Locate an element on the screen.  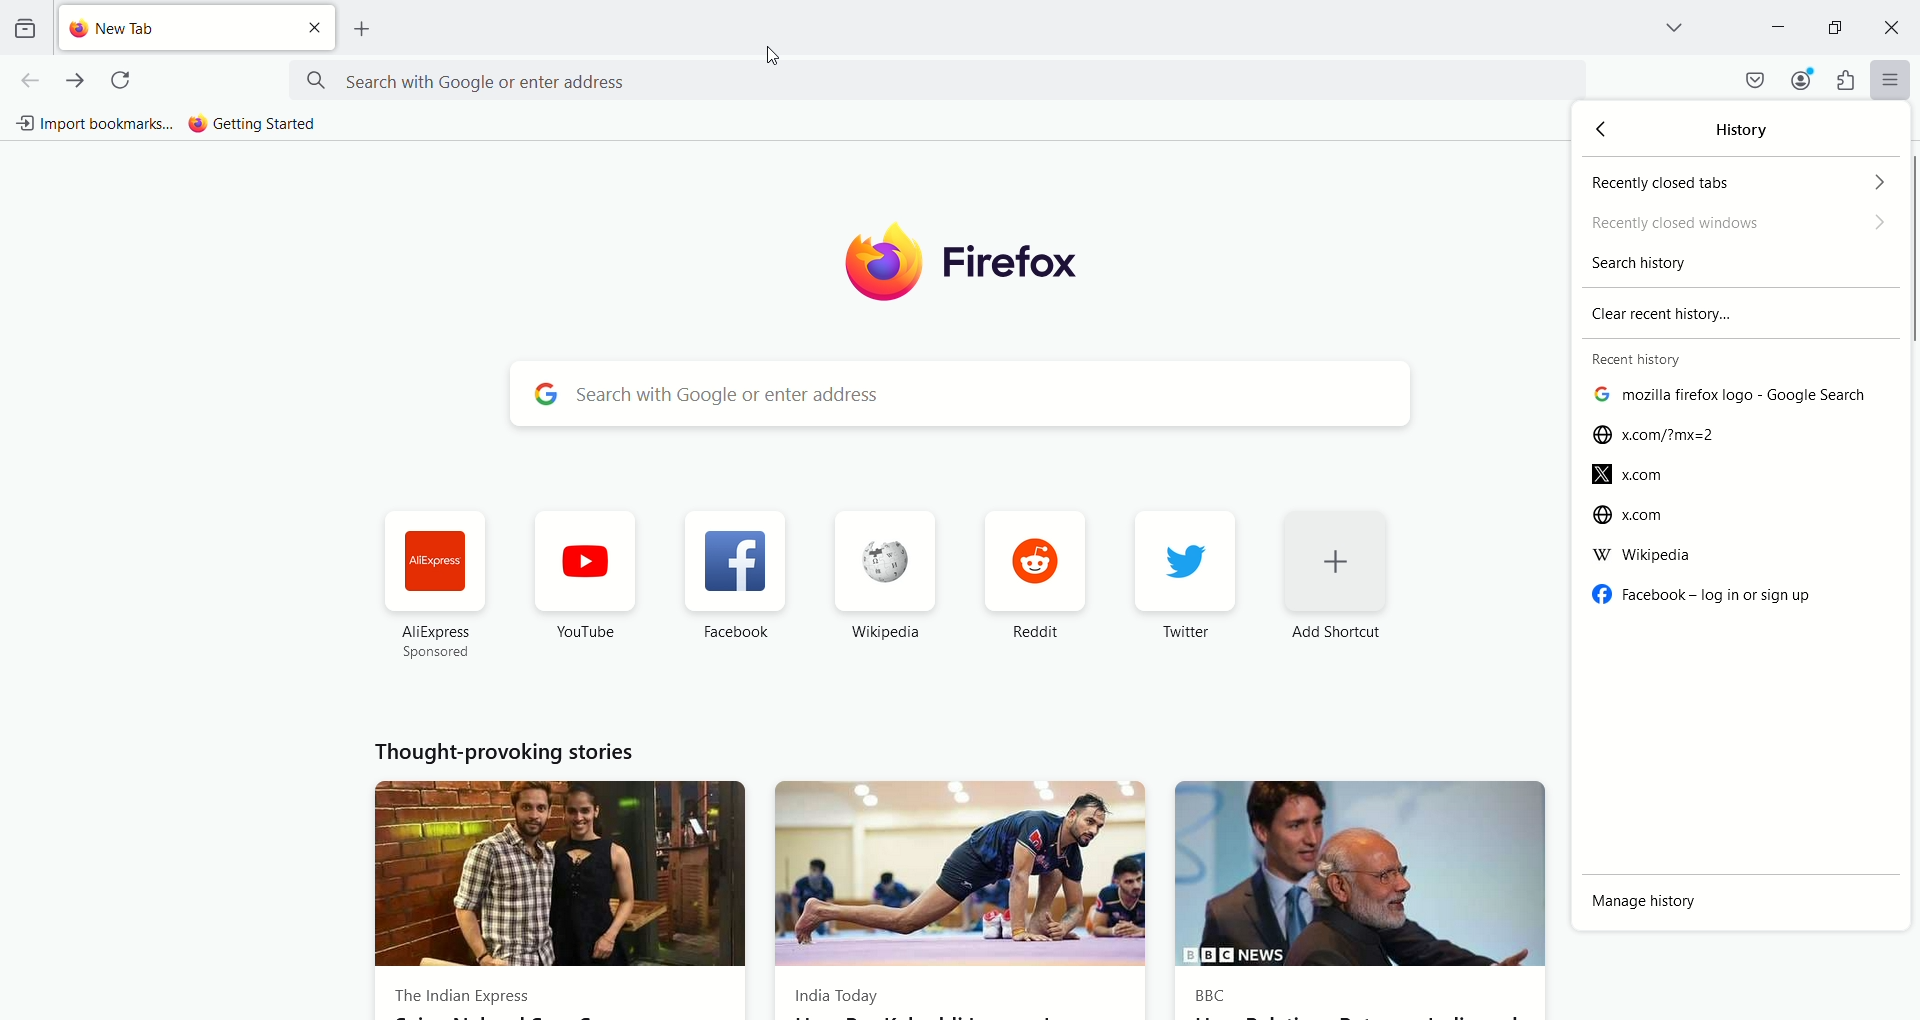
close is located at coordinates (314, 27).